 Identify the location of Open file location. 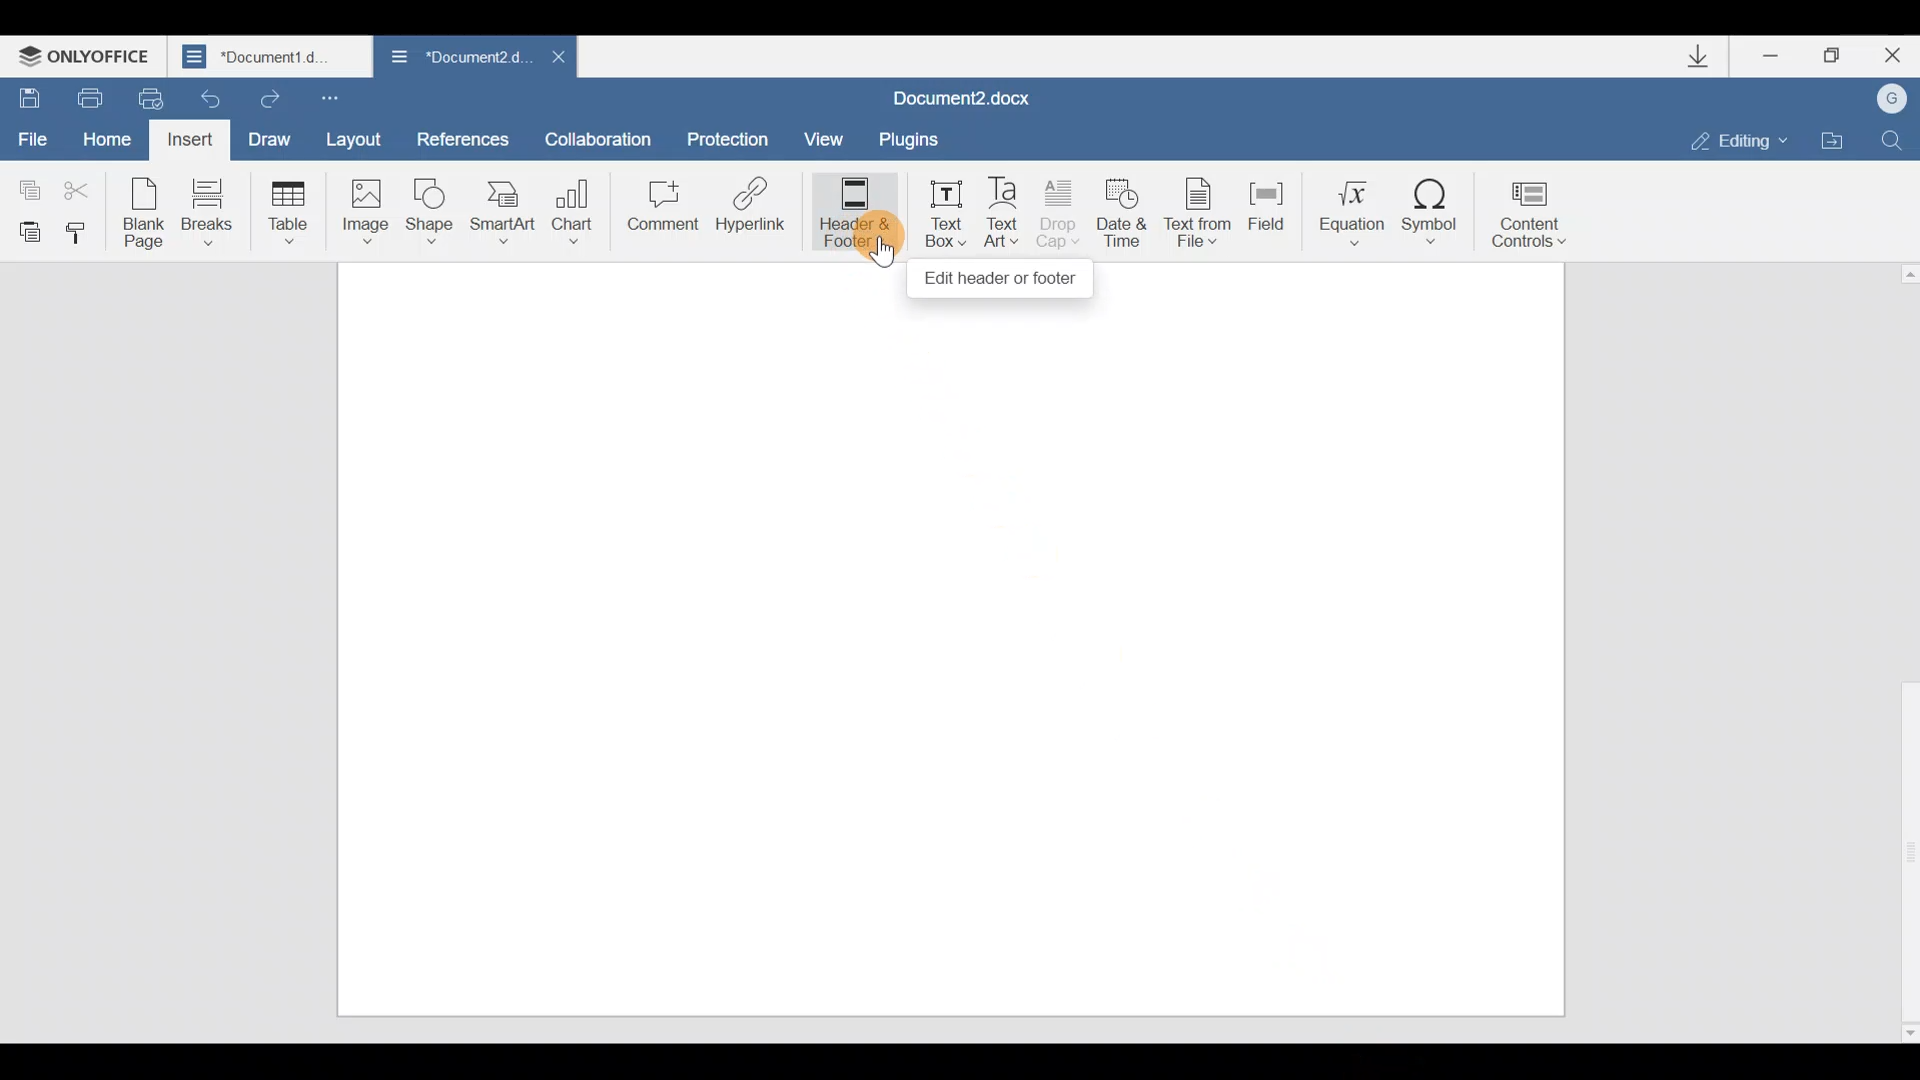
(1835, 139).